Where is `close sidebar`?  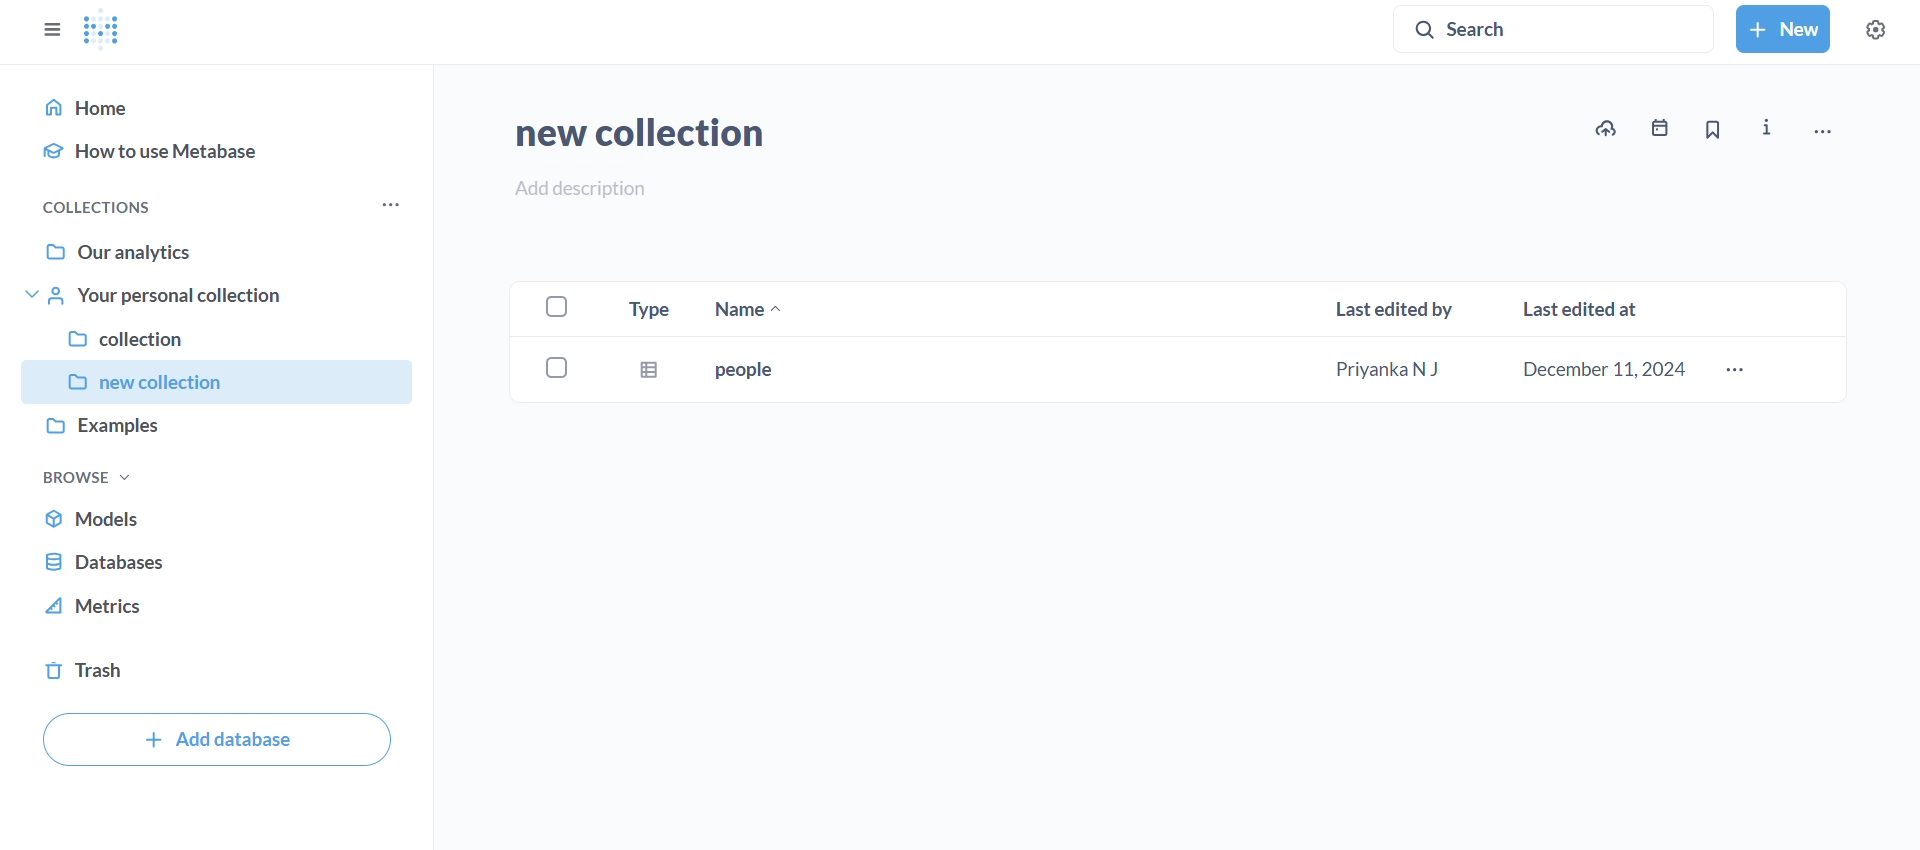
close sidebar is located at coordinates (50, 30).